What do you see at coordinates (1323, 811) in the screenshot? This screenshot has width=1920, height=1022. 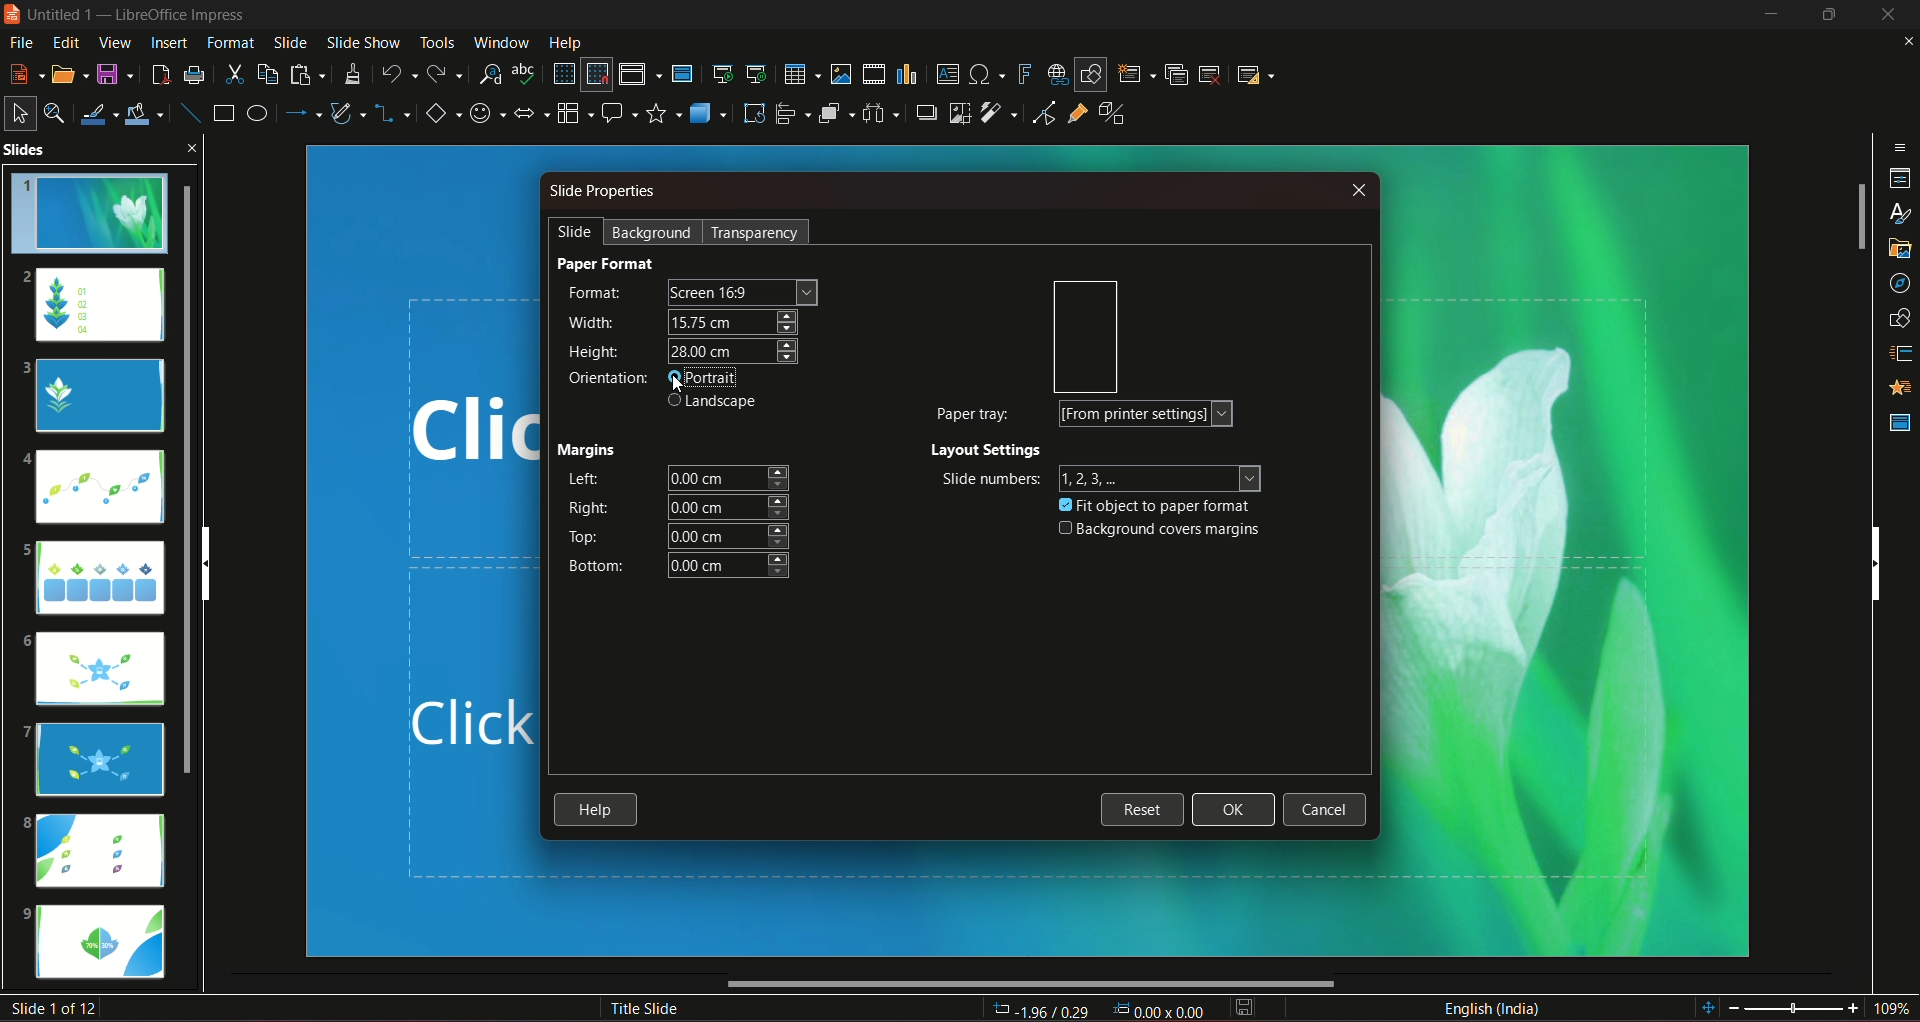 I see `cancel` at bounding box center [1323, 811].